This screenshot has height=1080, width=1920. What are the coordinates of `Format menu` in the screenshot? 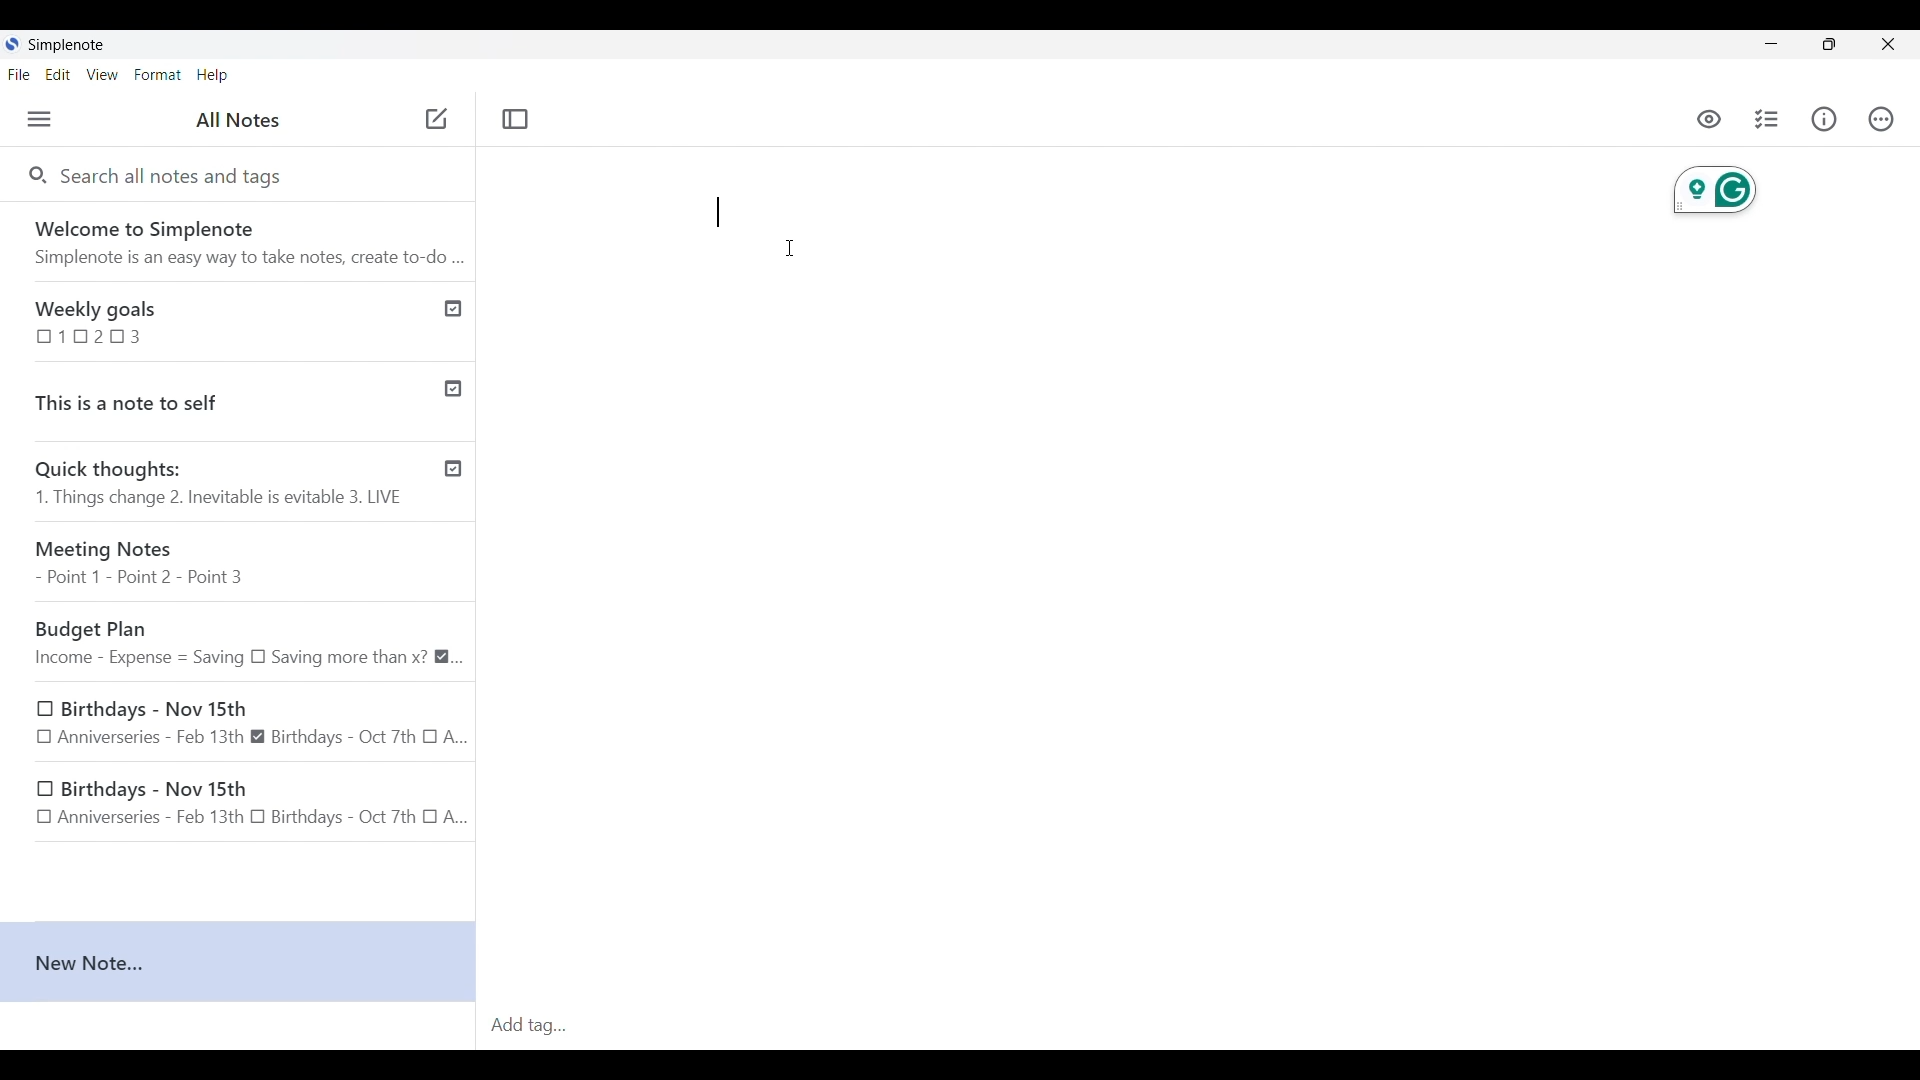 It's located at (157, 75).